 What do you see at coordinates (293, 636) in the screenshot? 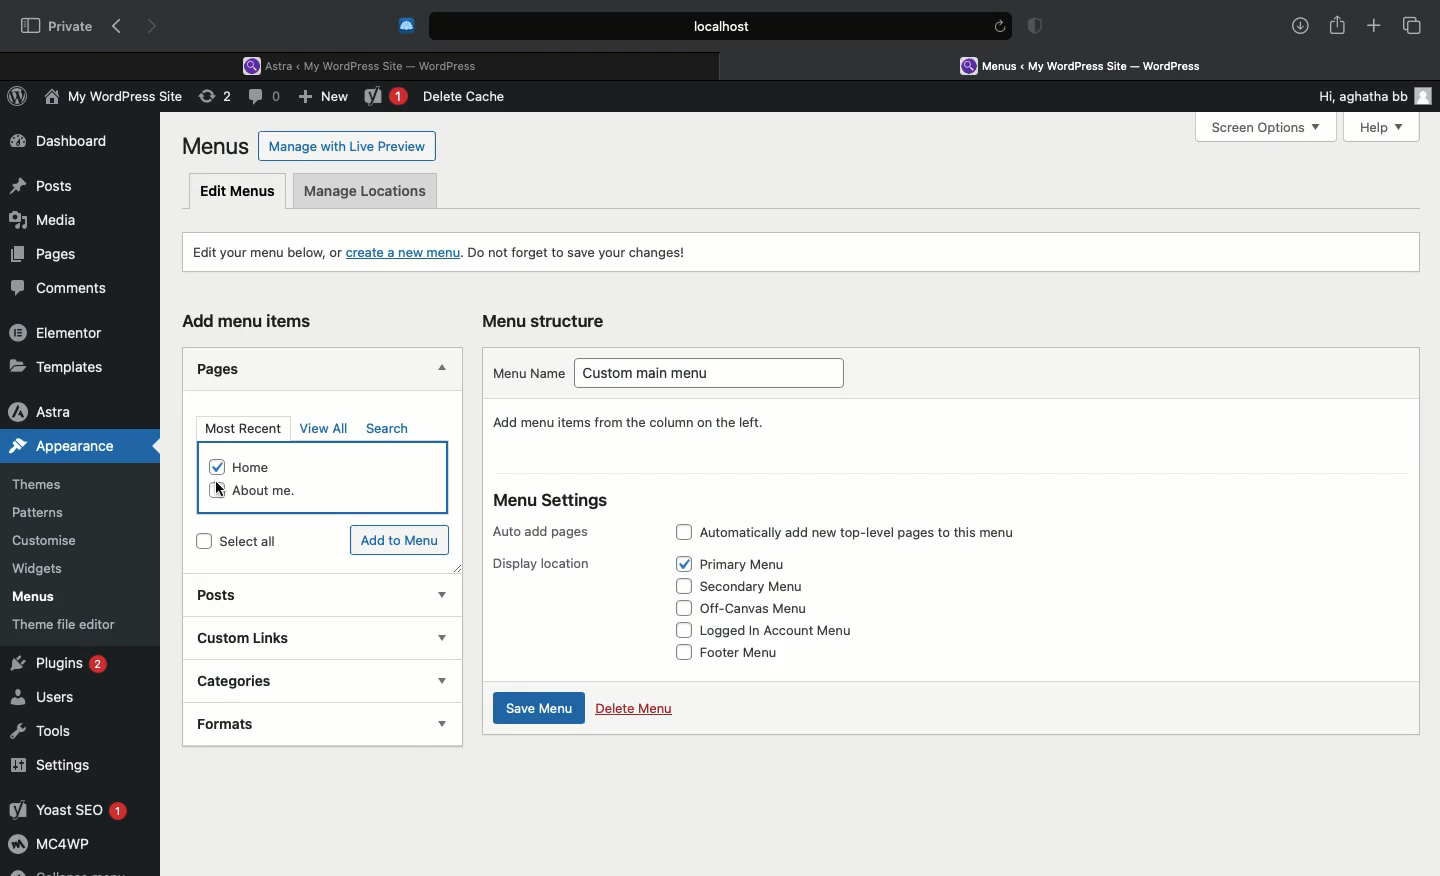
I see `Custom links` at bounding box center [293, 636].